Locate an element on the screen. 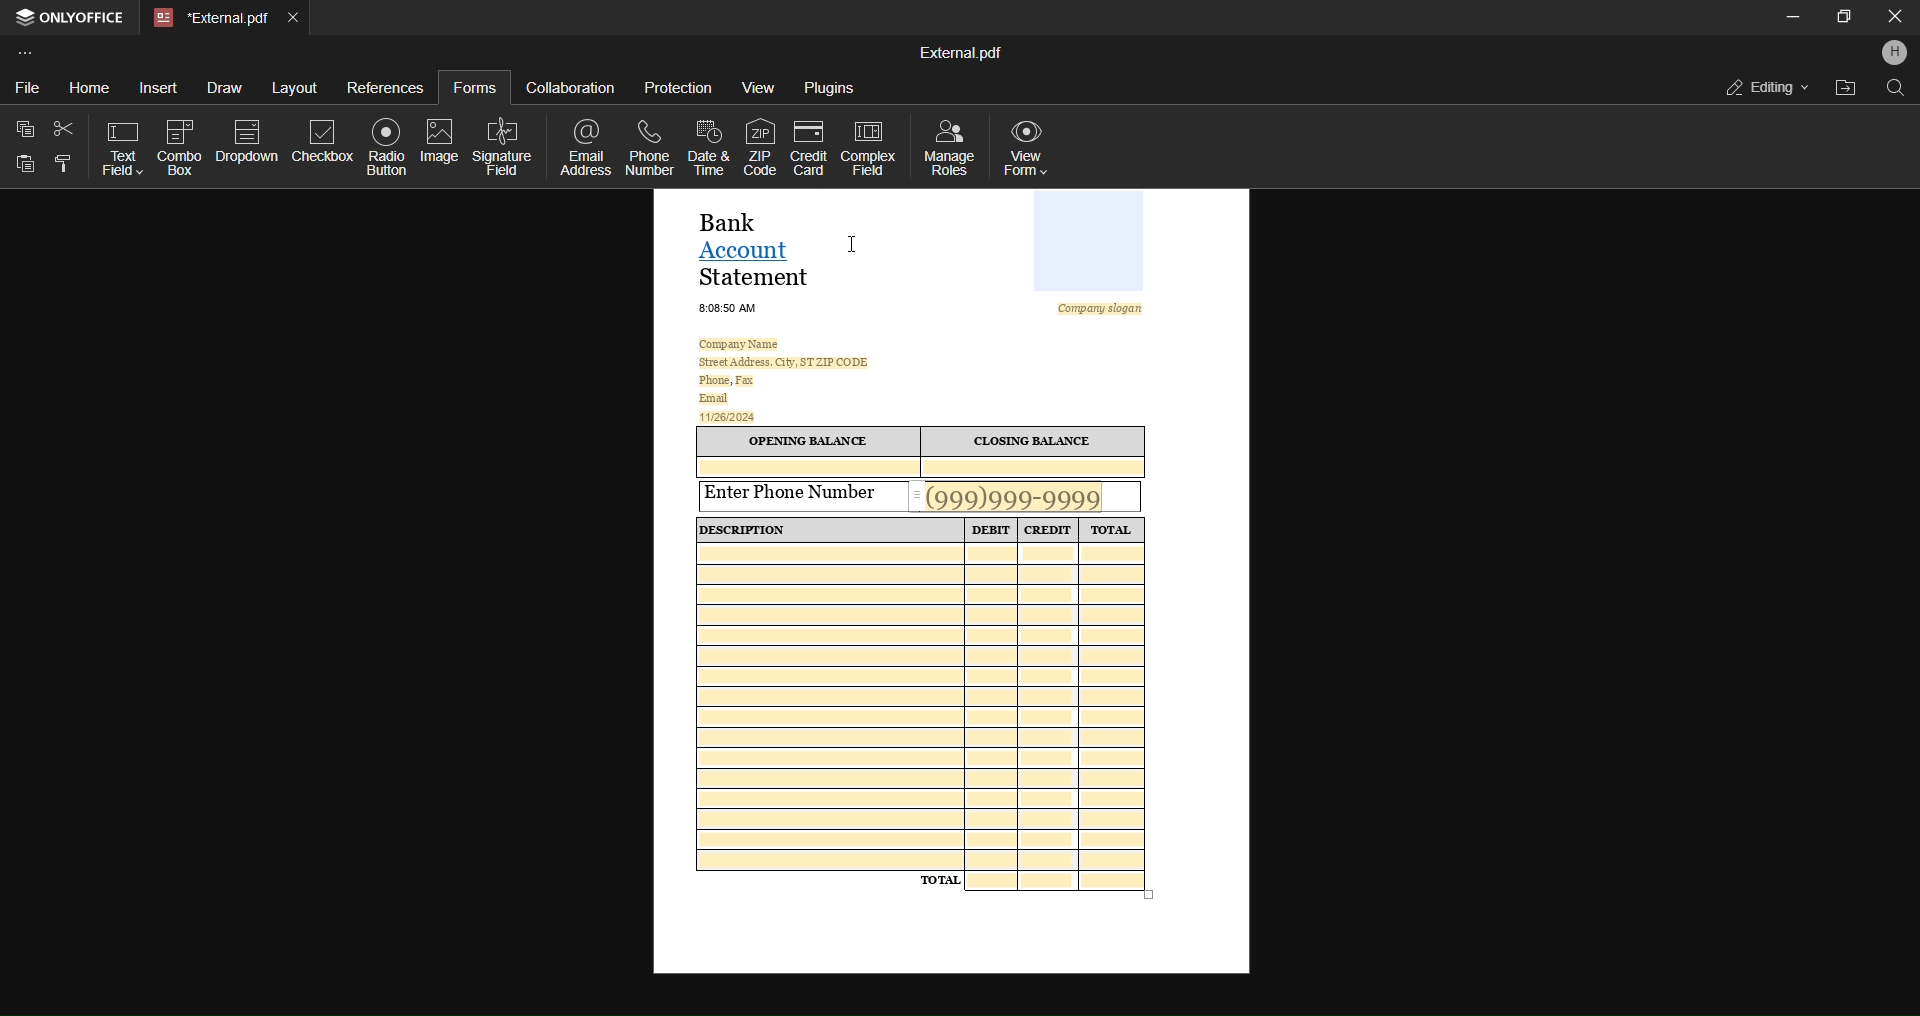 This screenshot has height=1016, width=1920. customize toolbar is located at coordinates (30, 50).